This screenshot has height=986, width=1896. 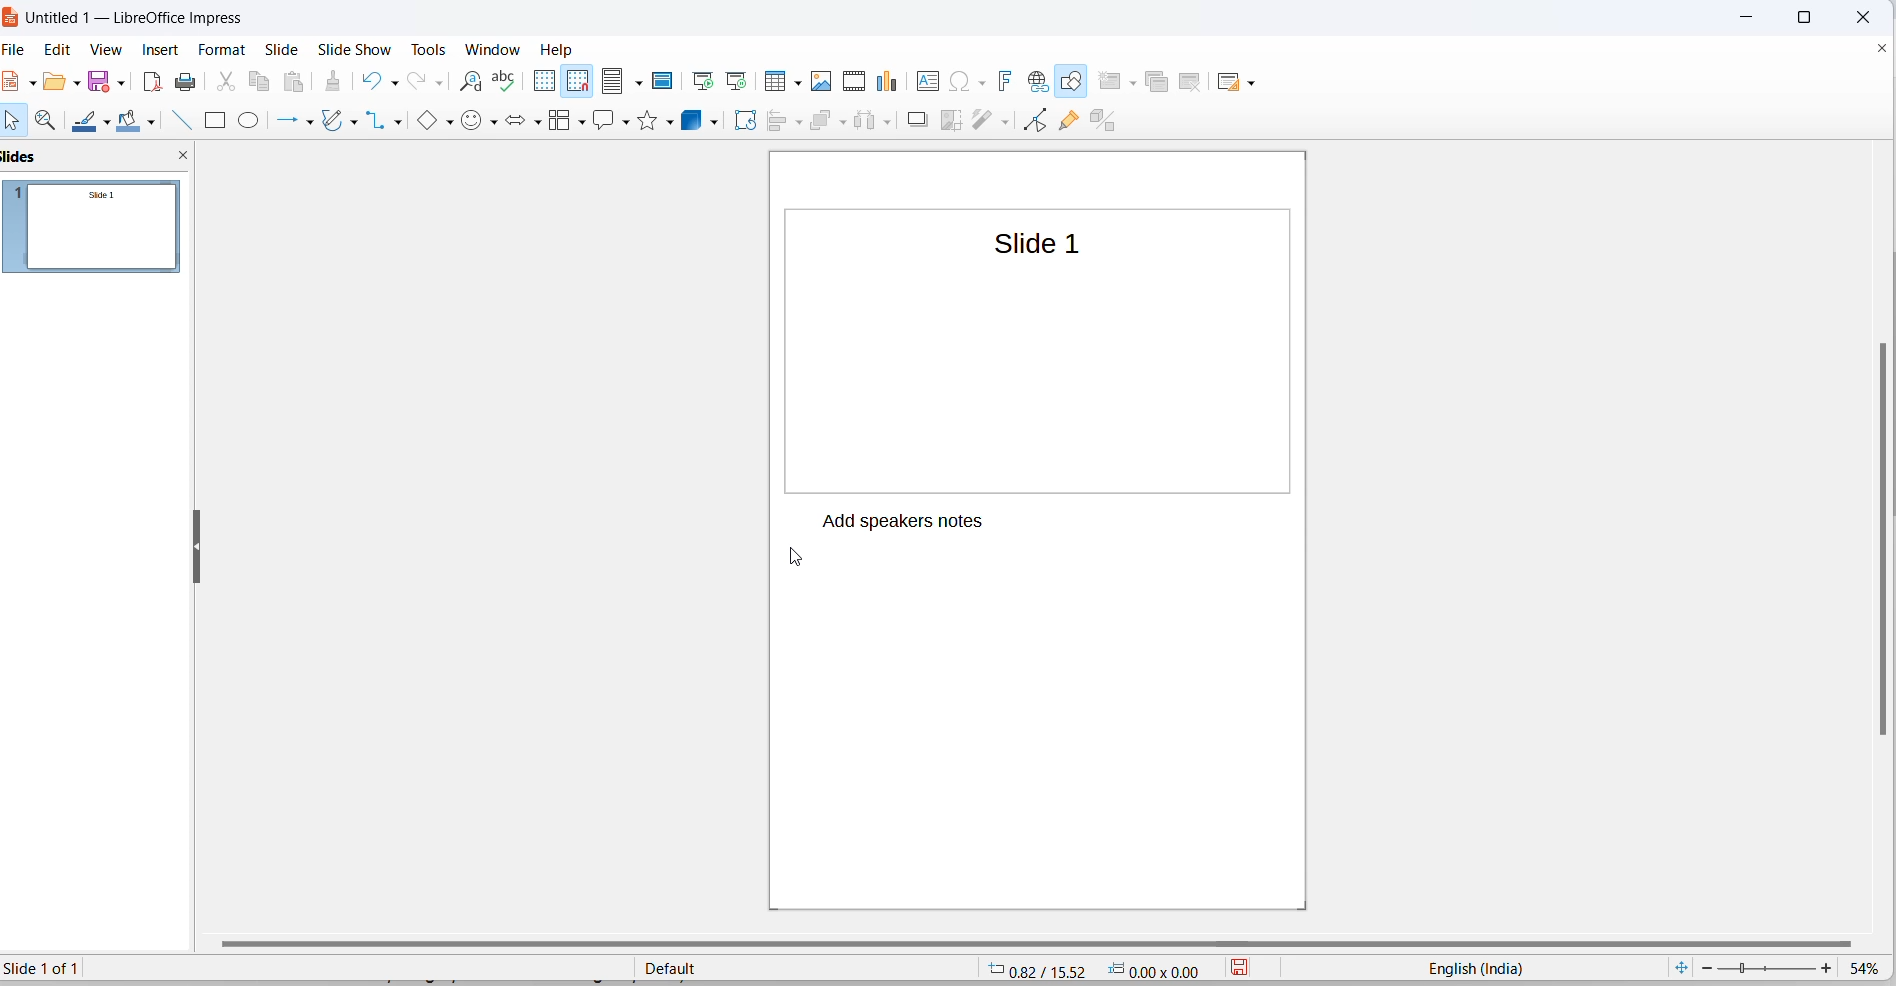 What do you see at coordinates (891, 83) in the screenshot?
I see `insert chart` at bounding box center [891, 83].